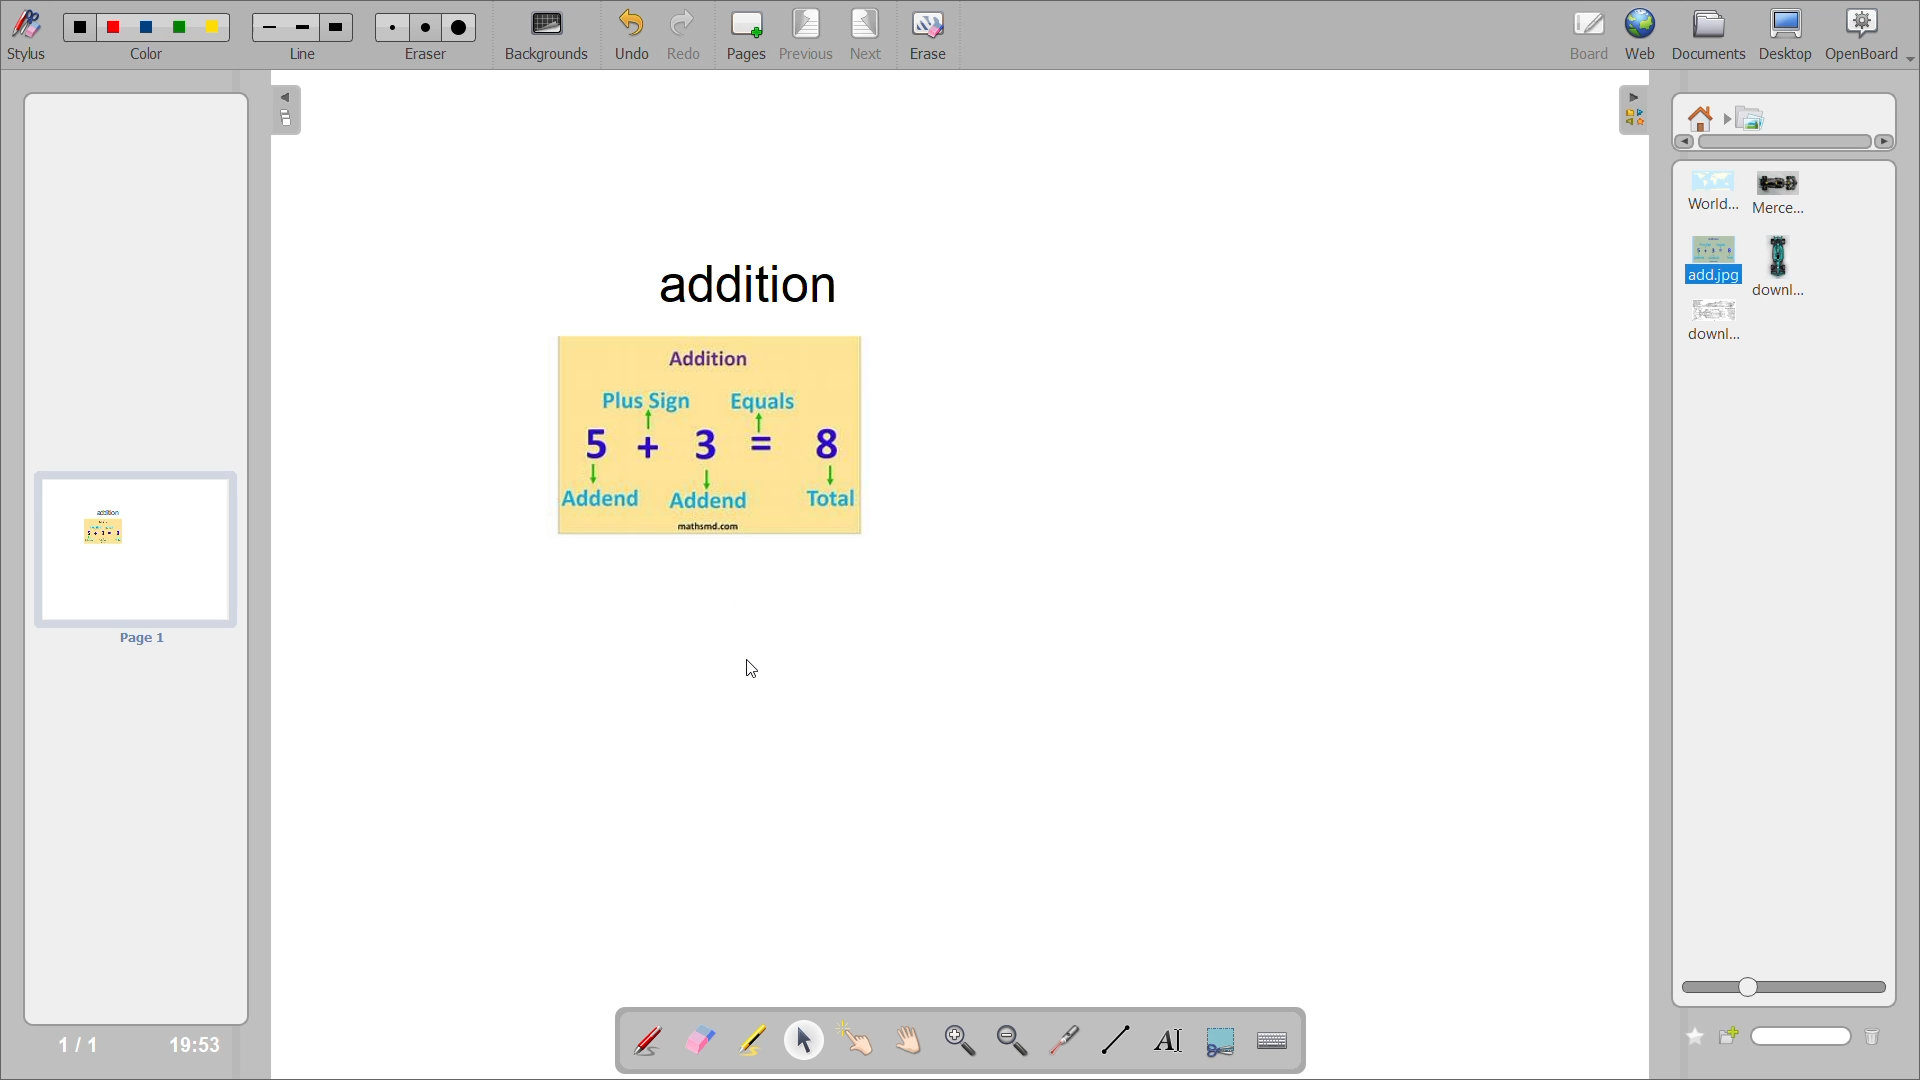 The width and height of the screenshot is (1920, 1080). What do you see at coordinates (1717, 323) in the screenshot?
I see `image 5` at bounding box center [1717, 323].